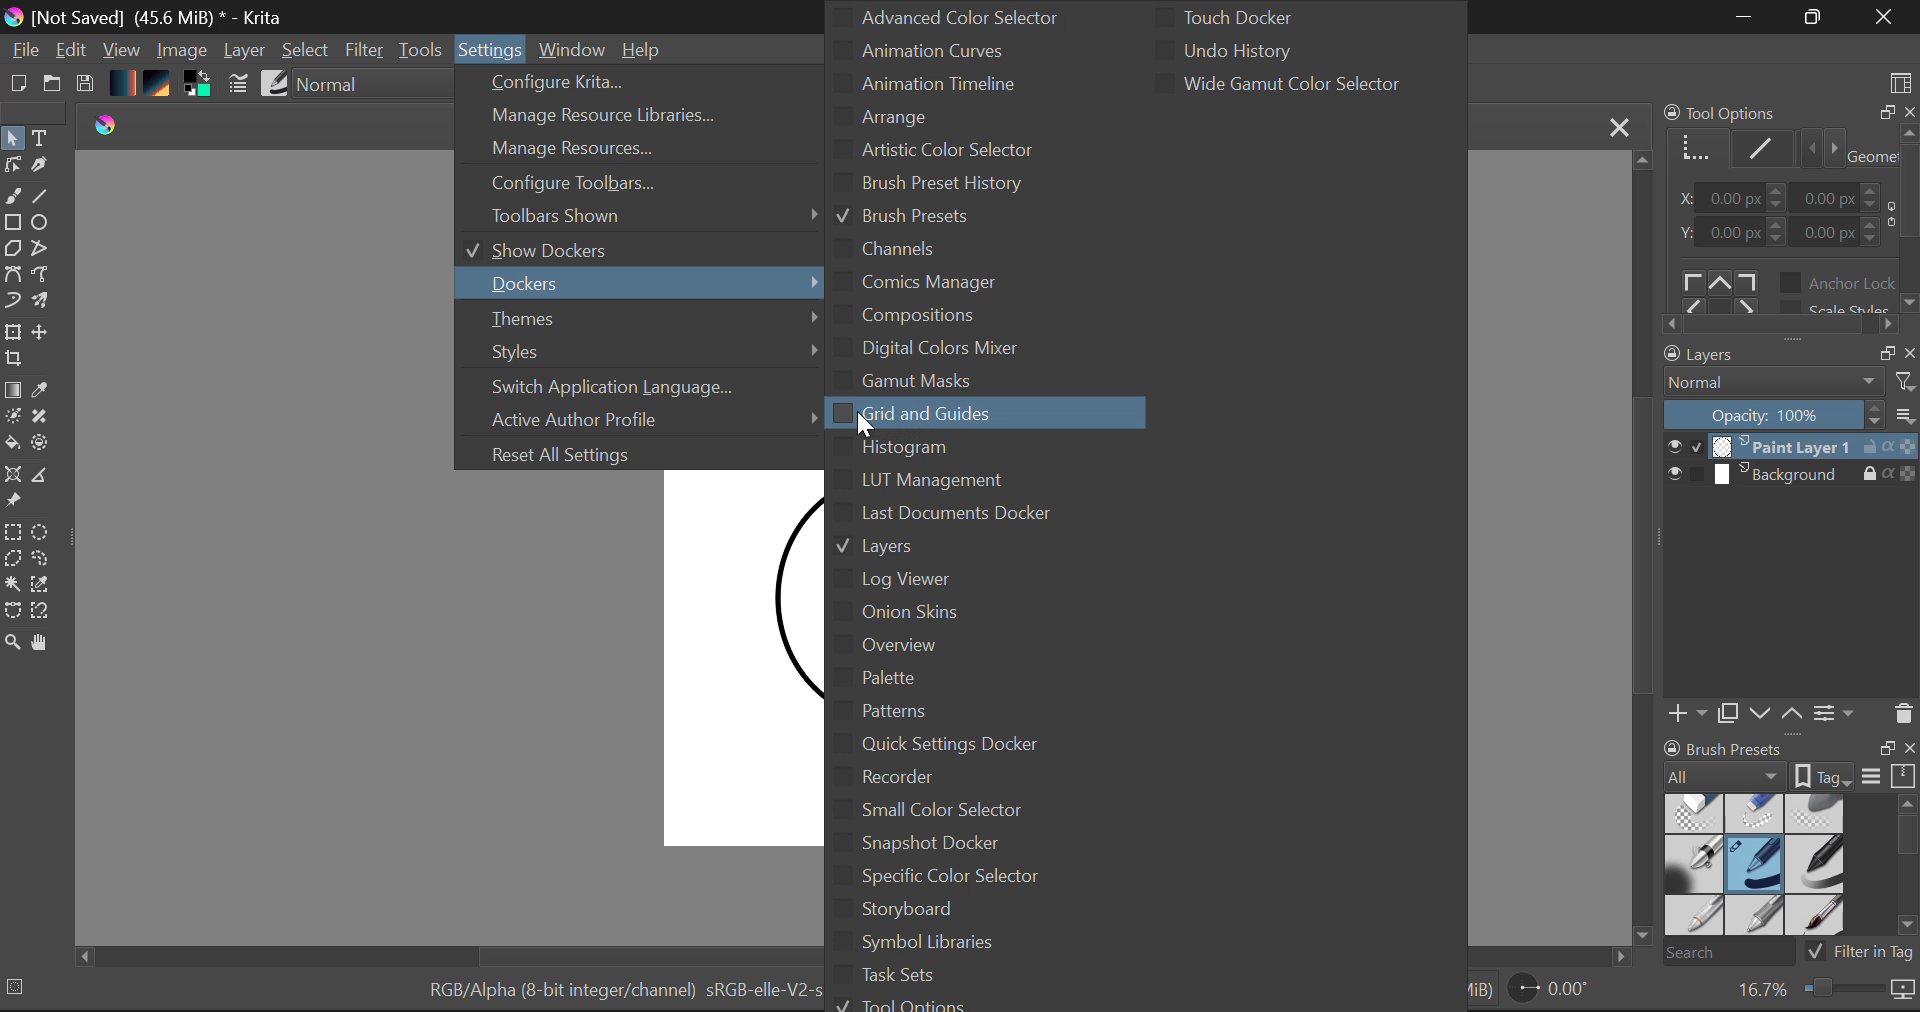  Describe the element at coordinates (864, 420) in the screenshot. I see `Cursor on Grid and Guides` at that location.